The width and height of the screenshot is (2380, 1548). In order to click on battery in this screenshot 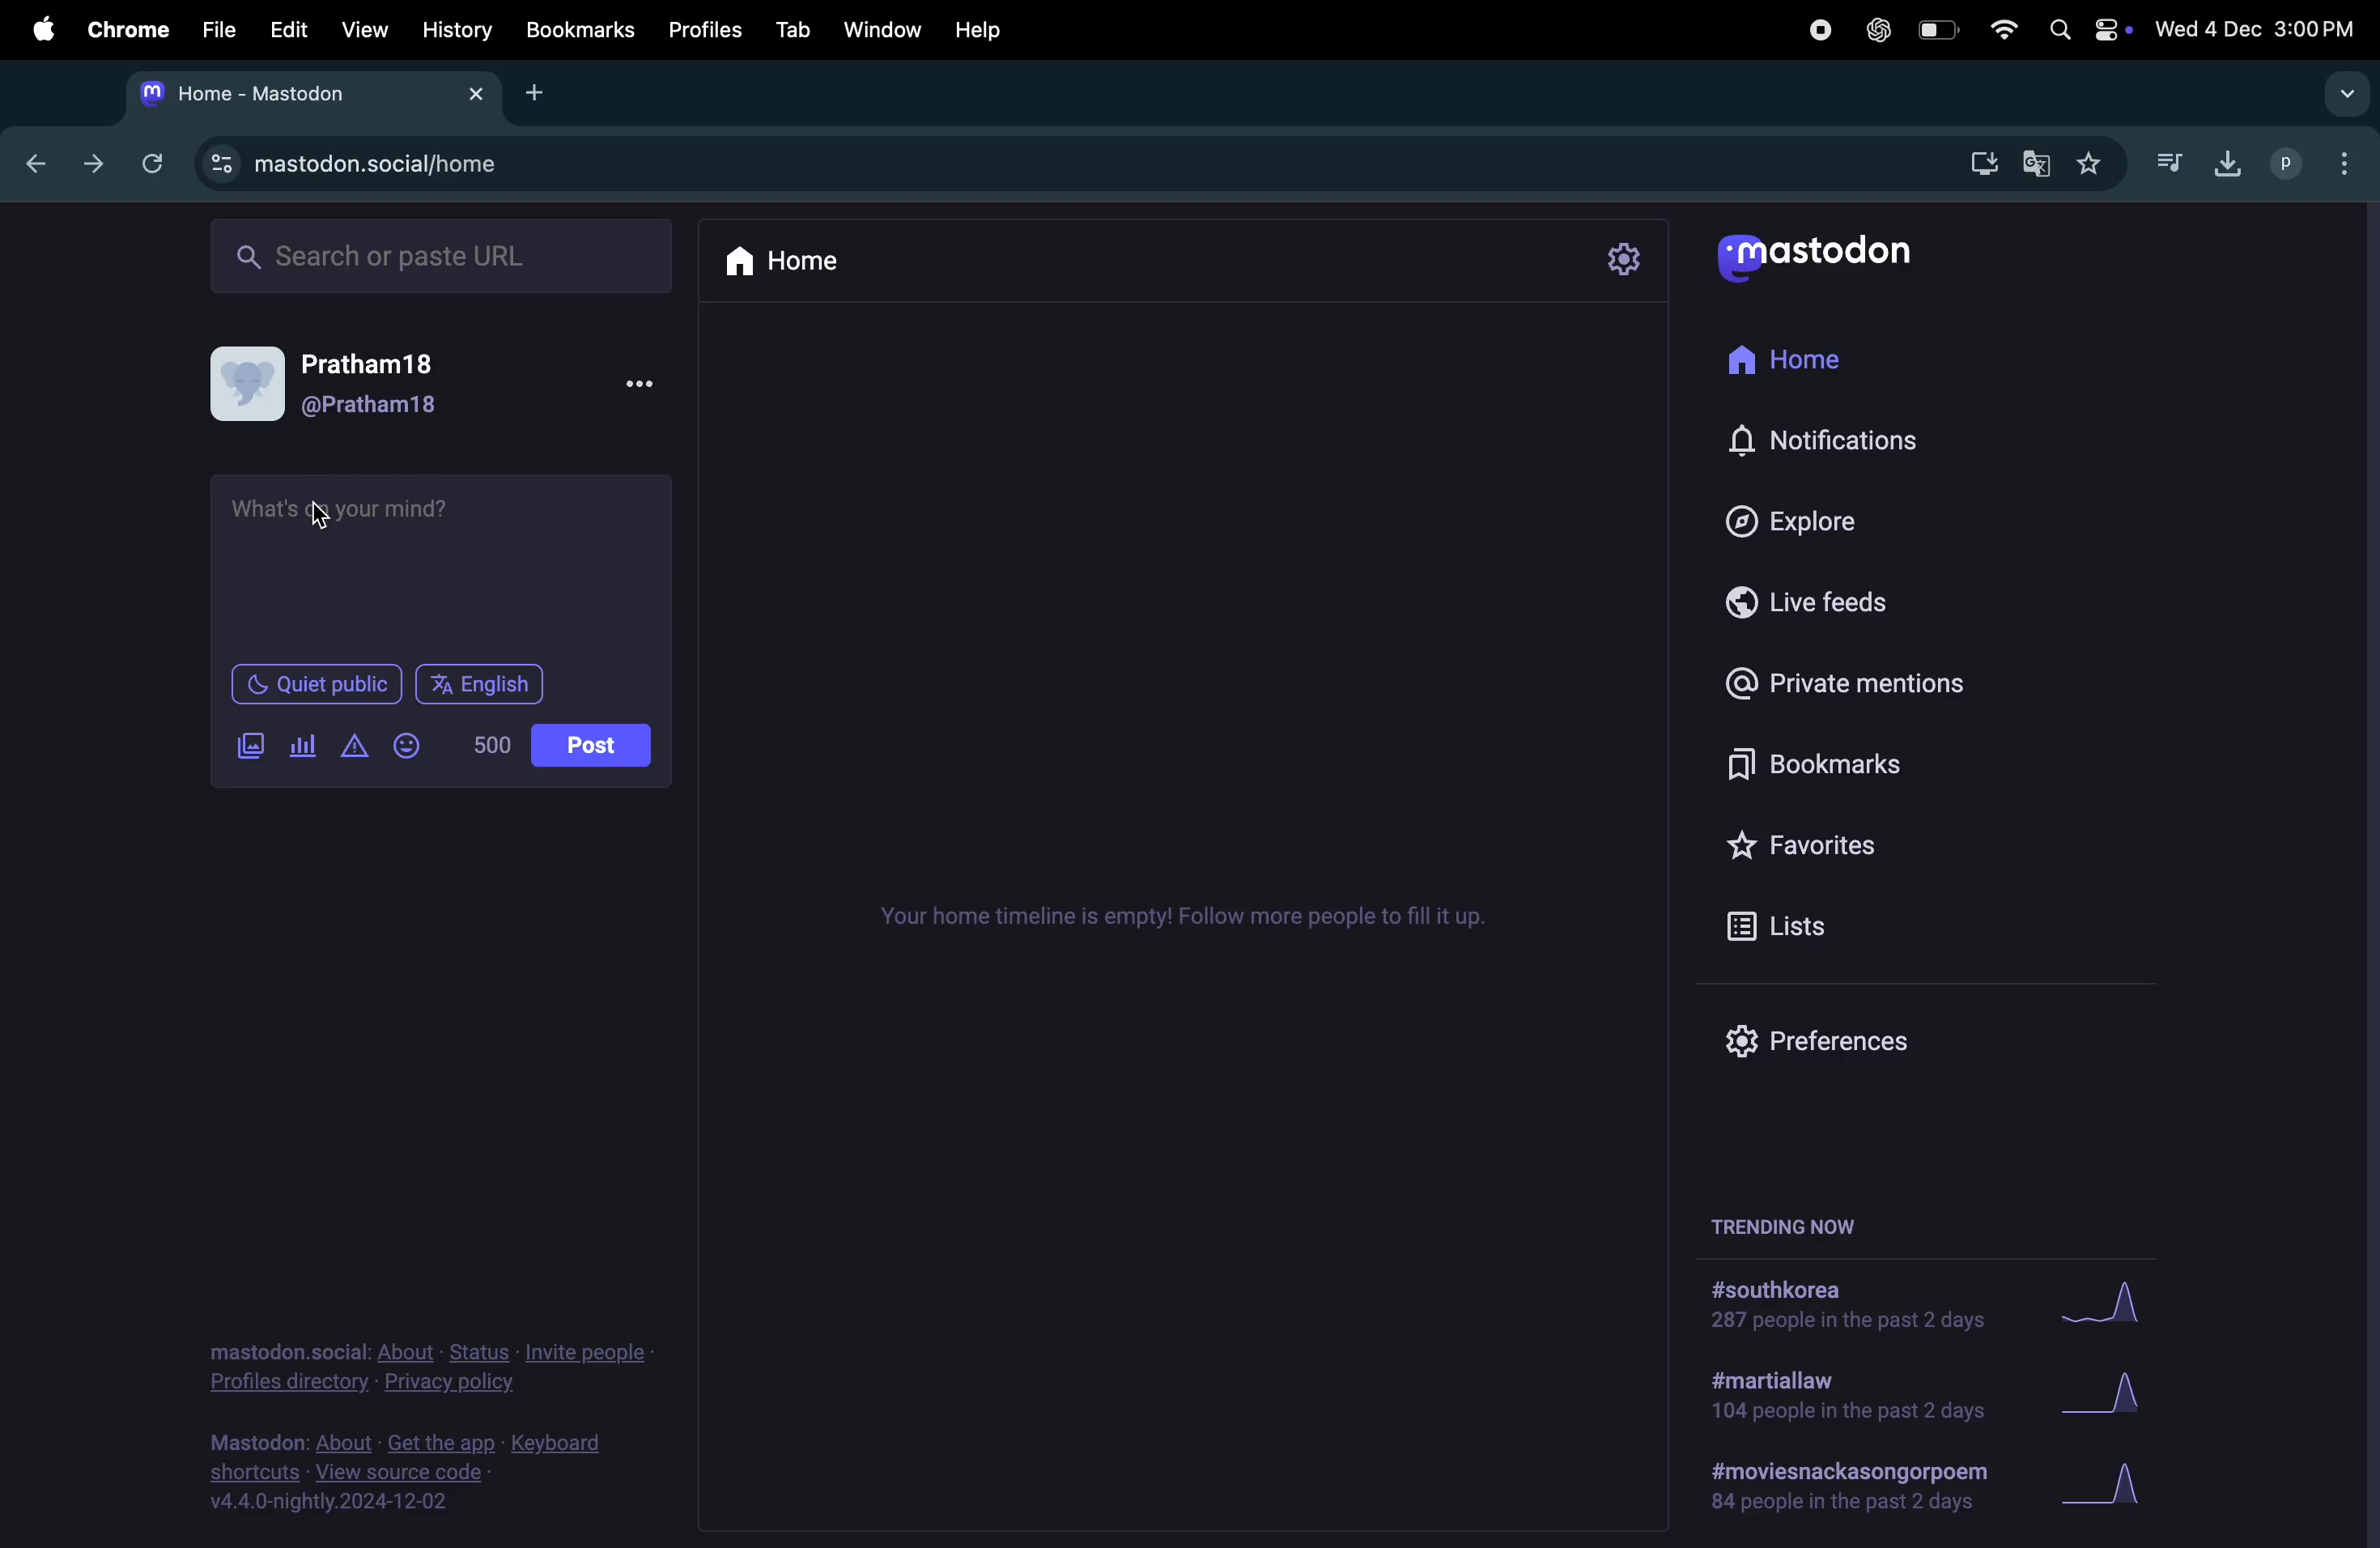, I will do `click(1936, 30)`.